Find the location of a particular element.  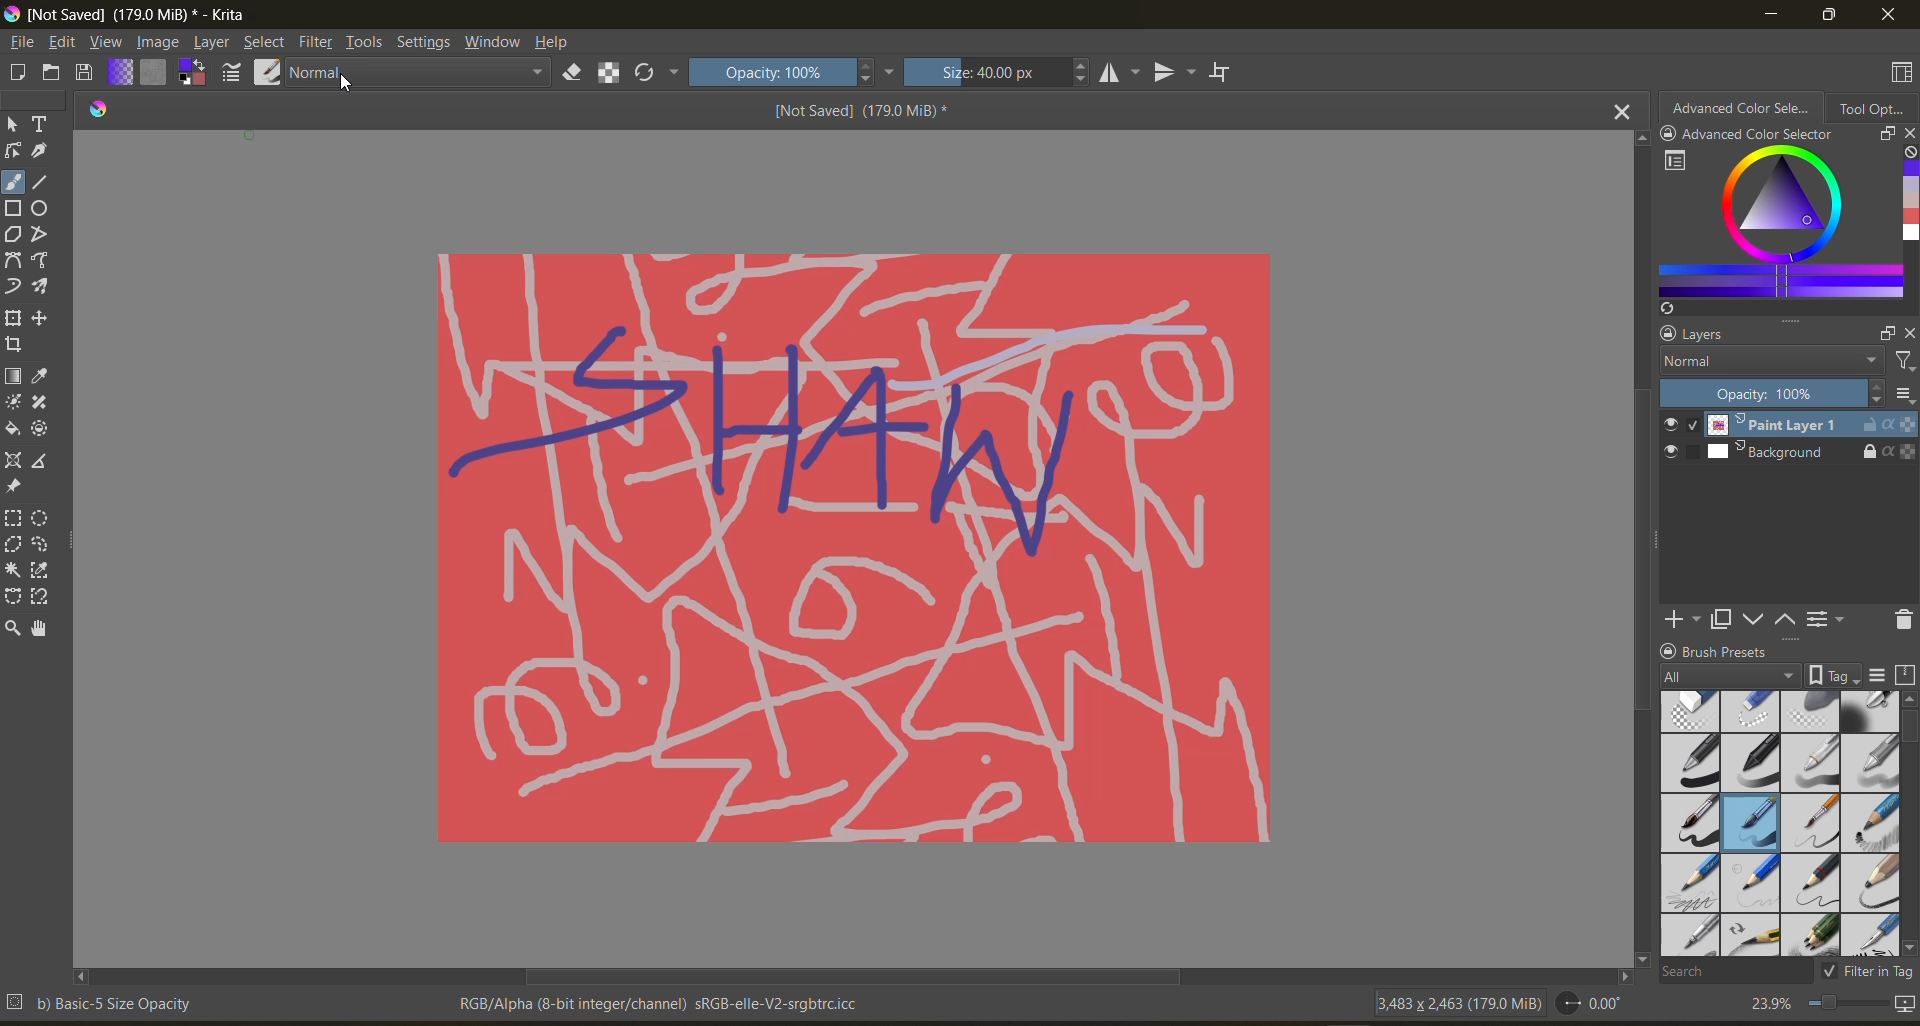

b) Basic-5 Size Opacity is located at coordinates (106, 1005).